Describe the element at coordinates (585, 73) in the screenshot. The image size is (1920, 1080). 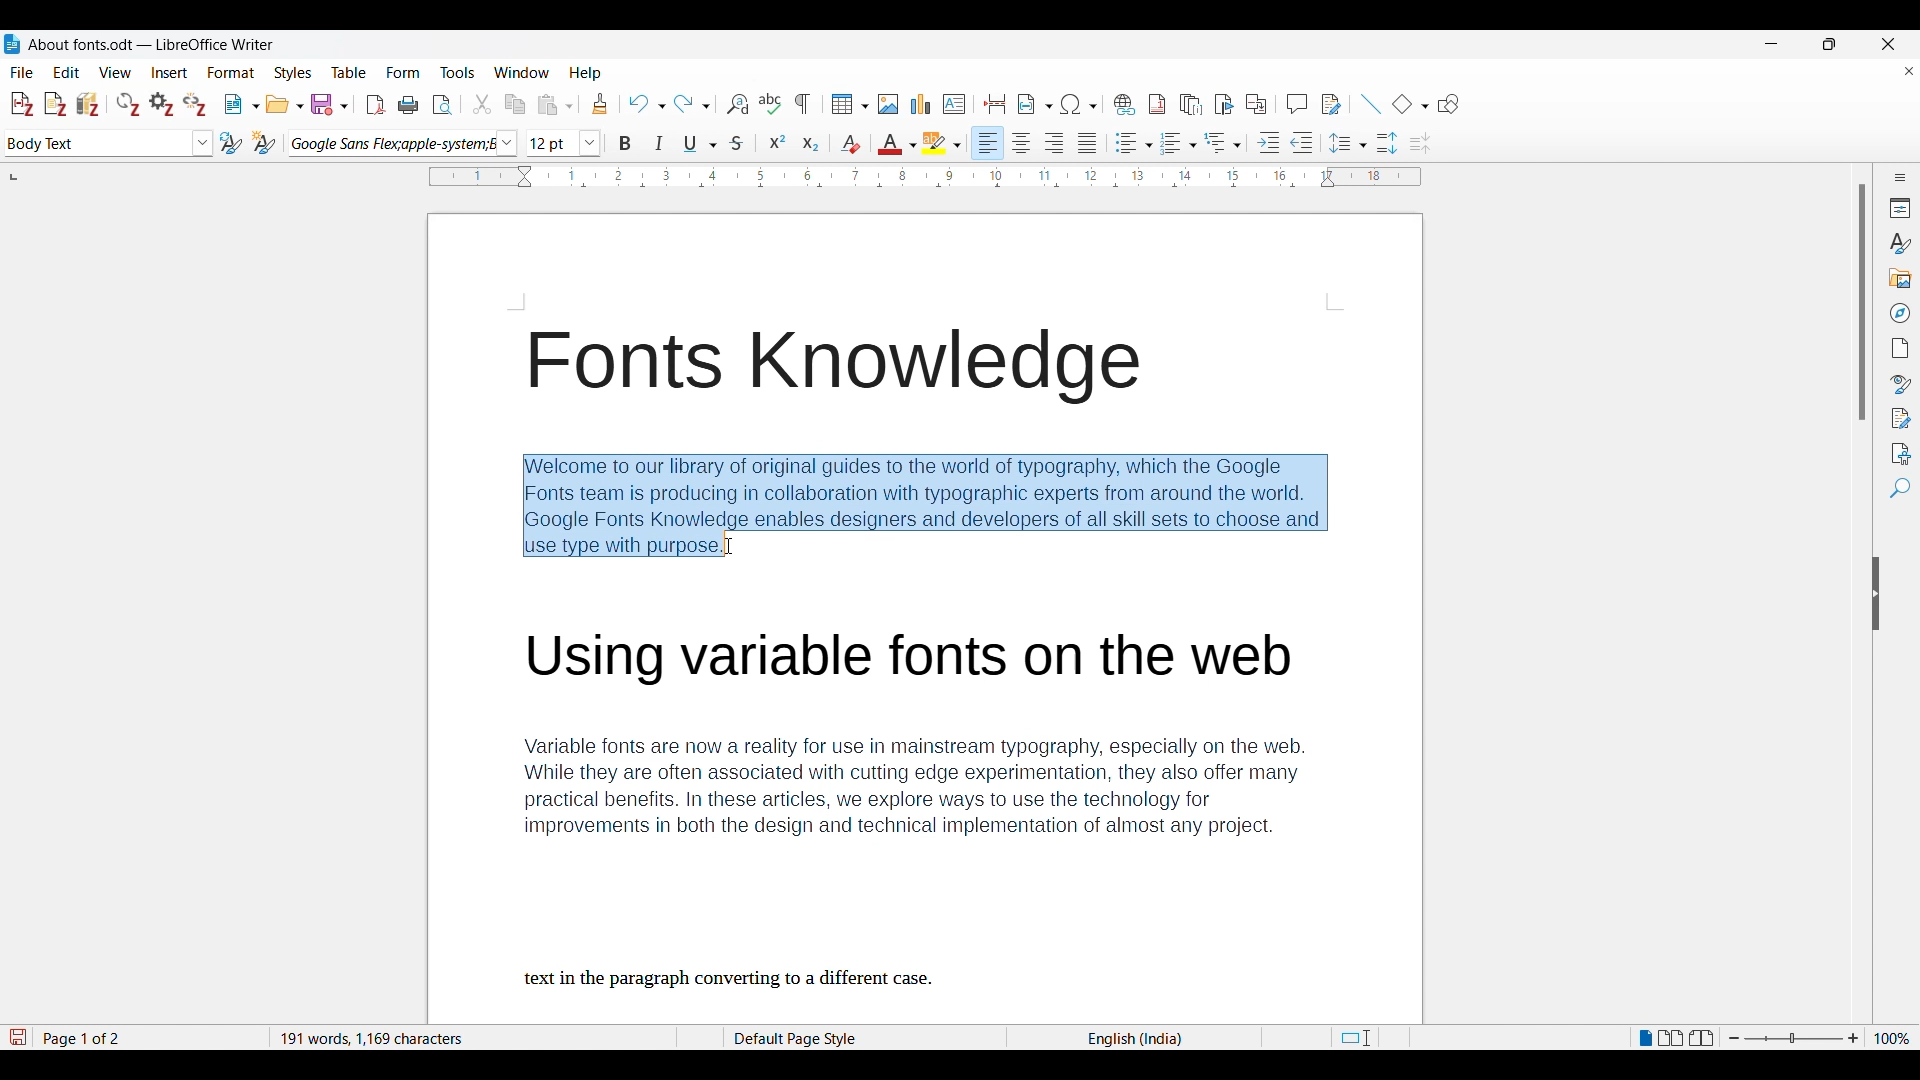
I see `Help menu` at that location.